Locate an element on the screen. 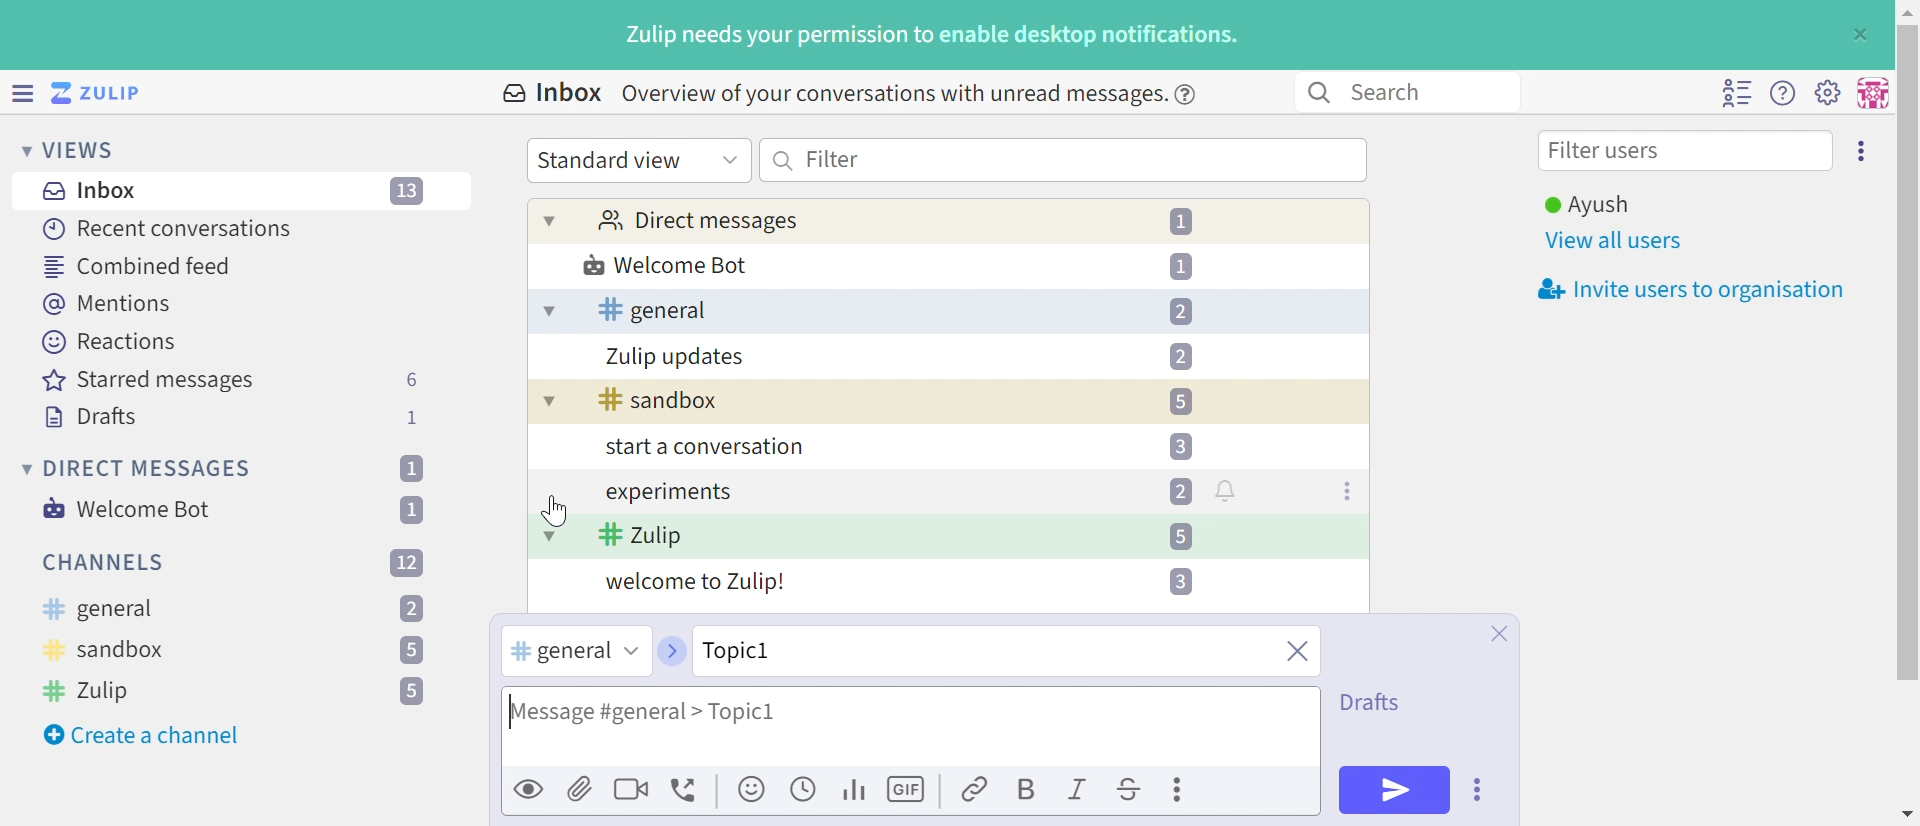  Ayush is located at coordinates (1585, 205).